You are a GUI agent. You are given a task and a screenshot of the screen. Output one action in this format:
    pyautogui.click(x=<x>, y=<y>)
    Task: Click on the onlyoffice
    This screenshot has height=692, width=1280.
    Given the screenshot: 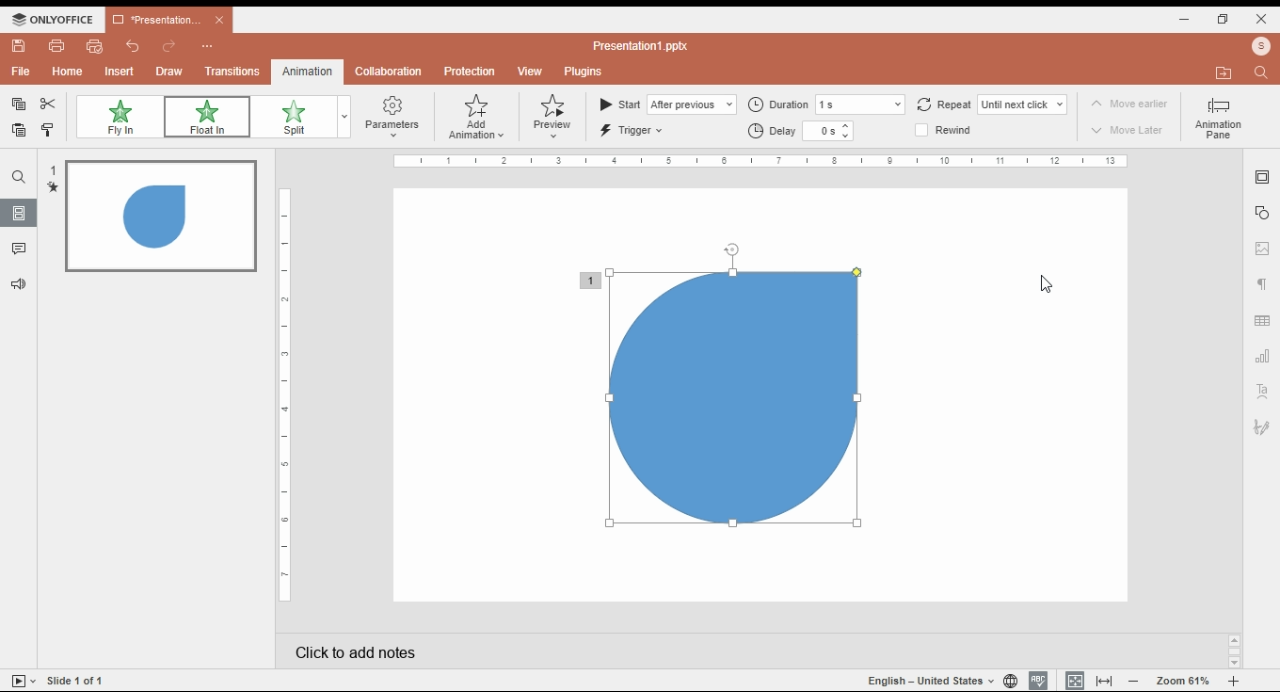 What is the action you would take?
    pyautogui.click(x=50, y=19)
    